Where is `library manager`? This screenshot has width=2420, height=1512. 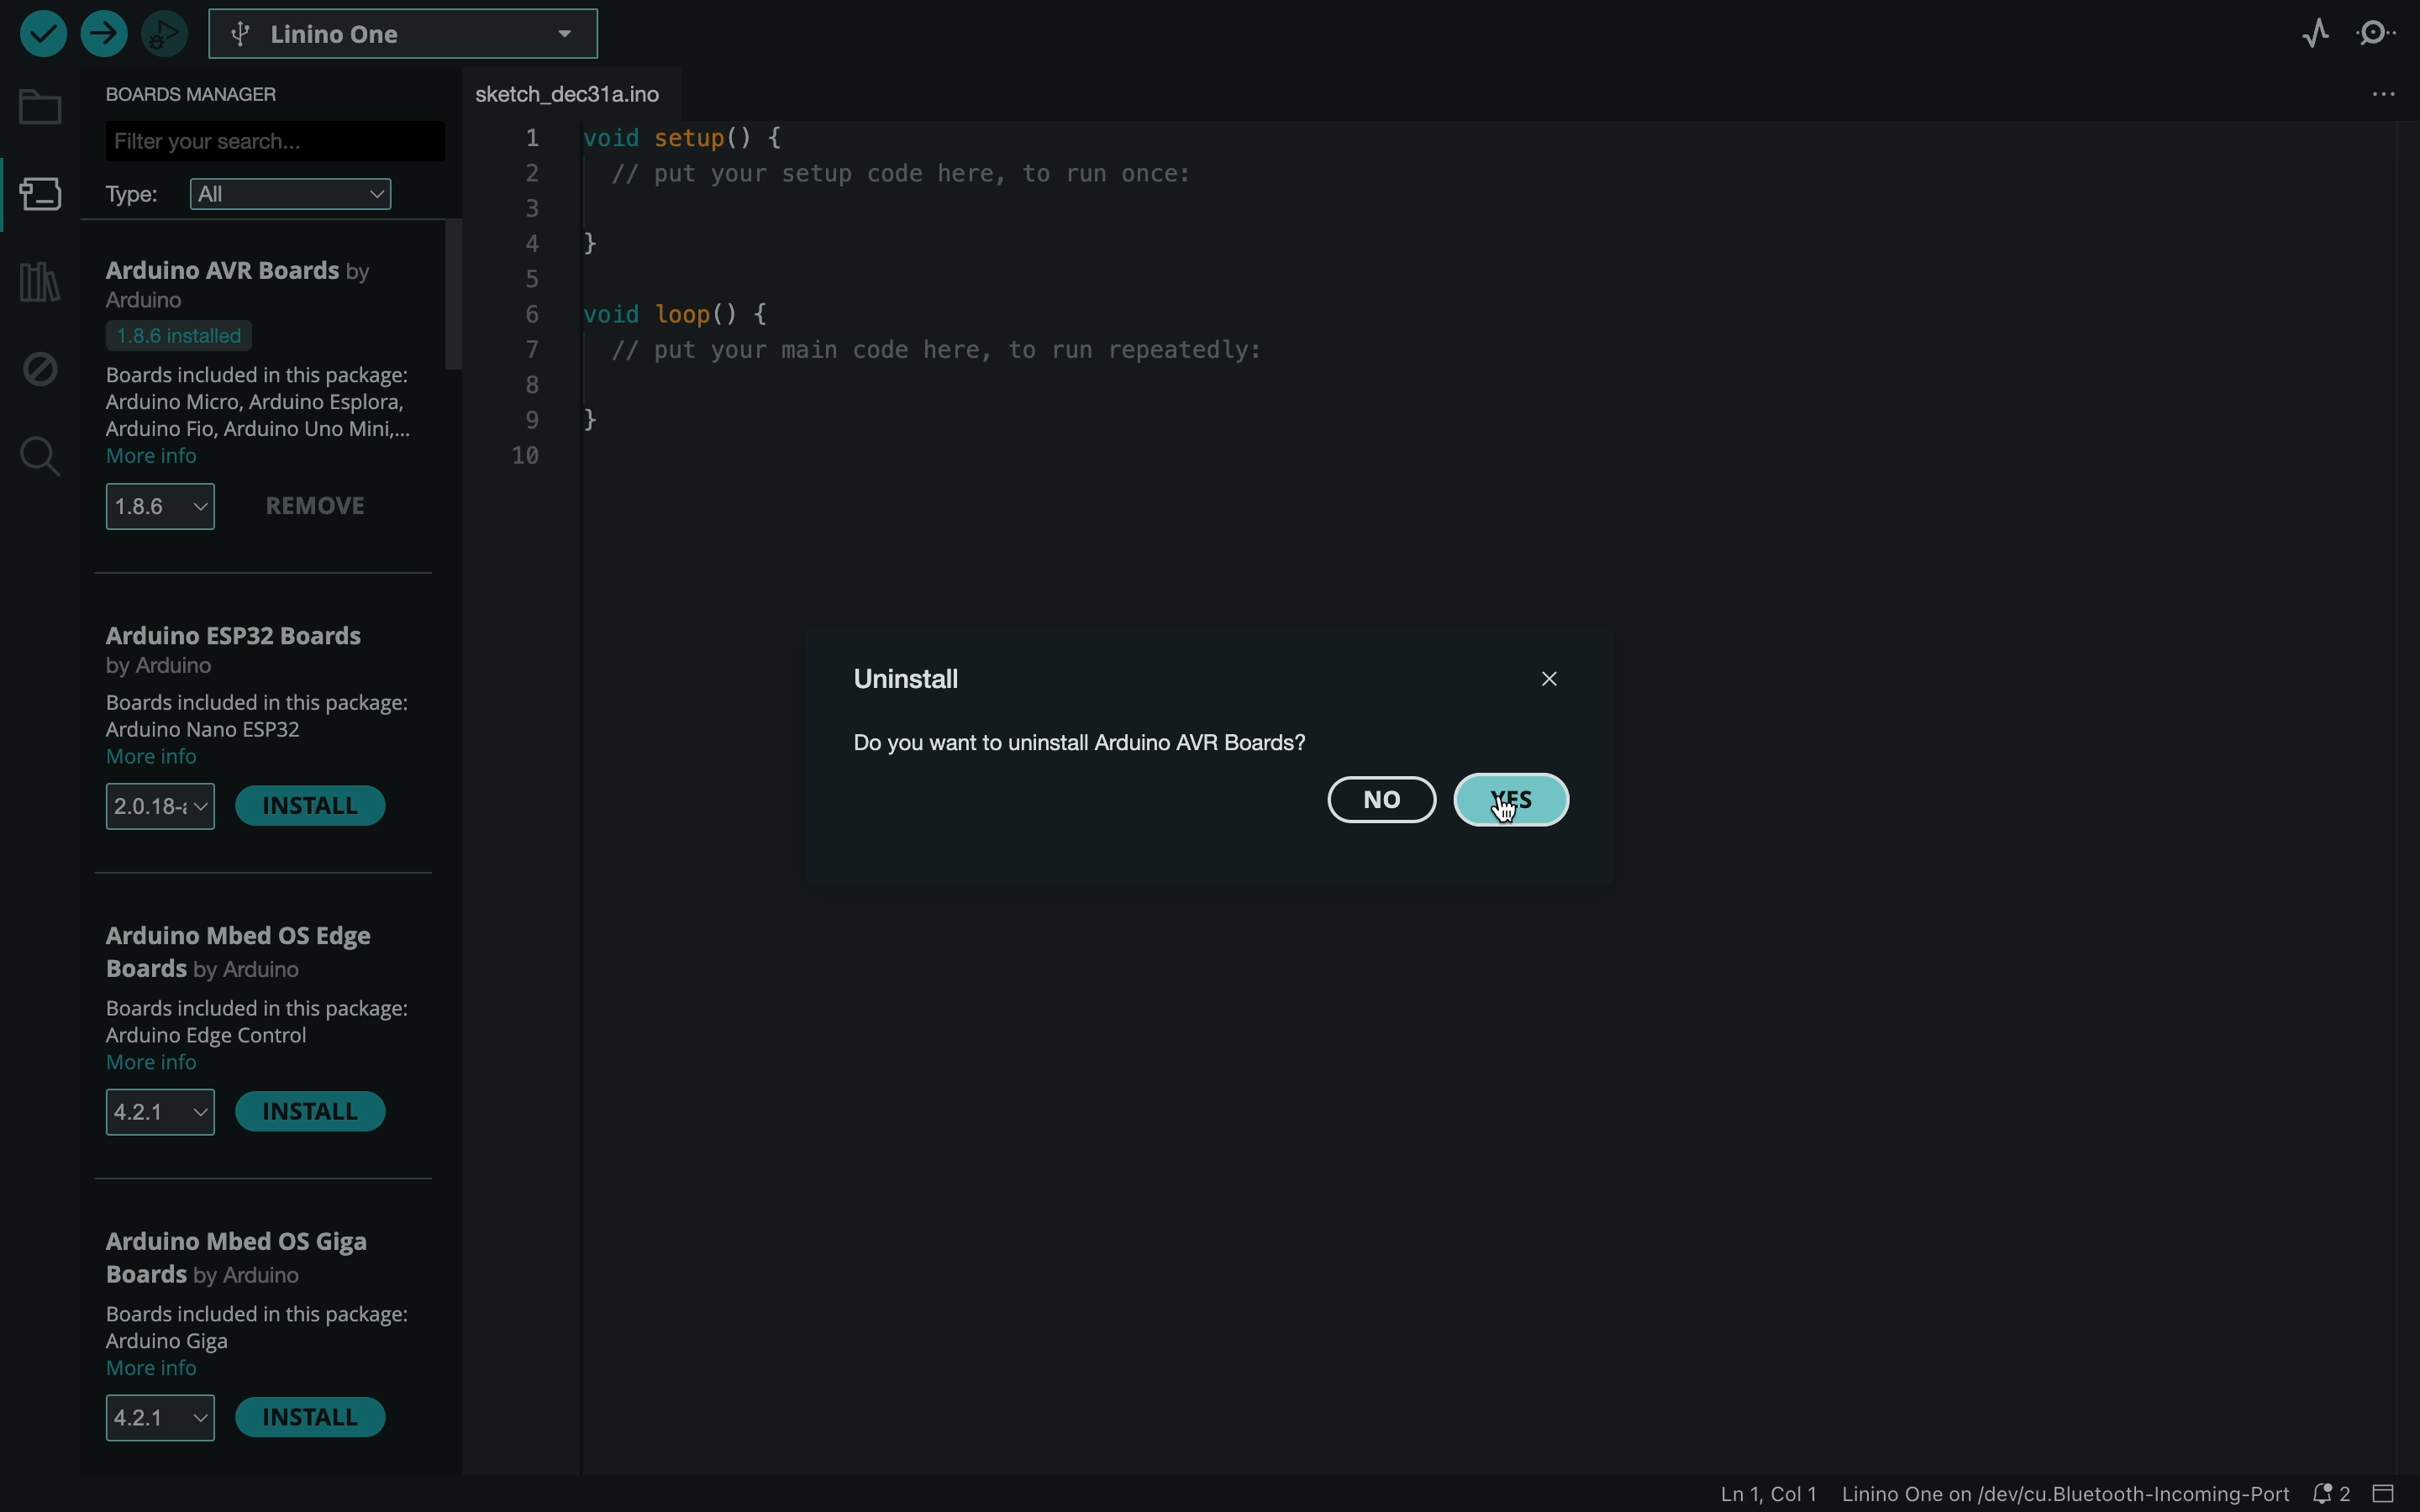
library manager is located at coordinates (38, 284).